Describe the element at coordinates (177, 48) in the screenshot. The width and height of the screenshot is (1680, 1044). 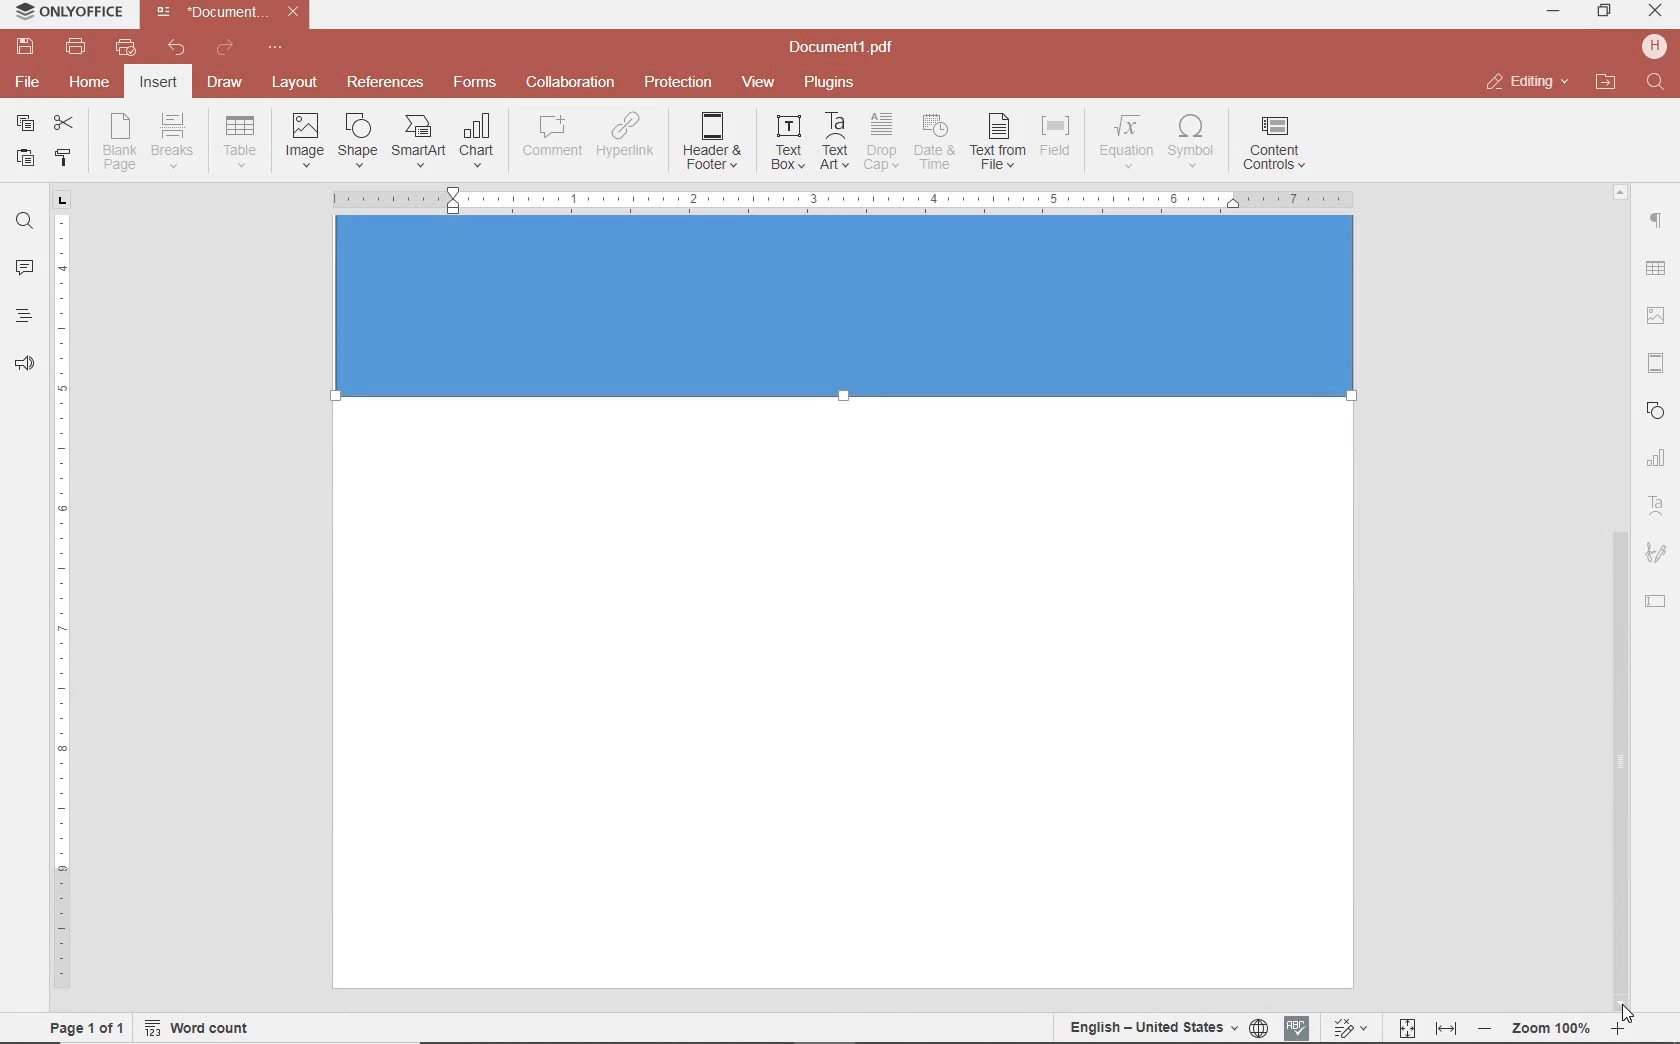
I see `undo` at that location.